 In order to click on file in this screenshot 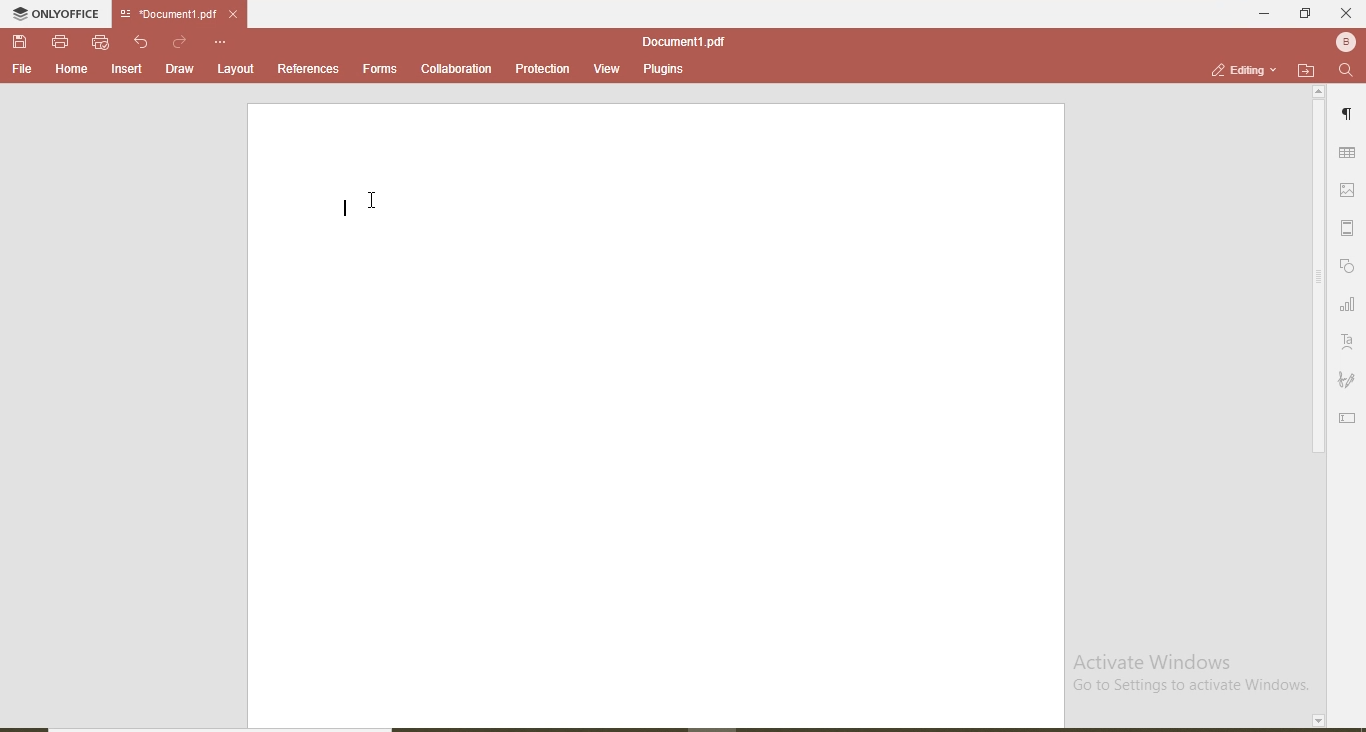, I will do `click(22, 69)`.